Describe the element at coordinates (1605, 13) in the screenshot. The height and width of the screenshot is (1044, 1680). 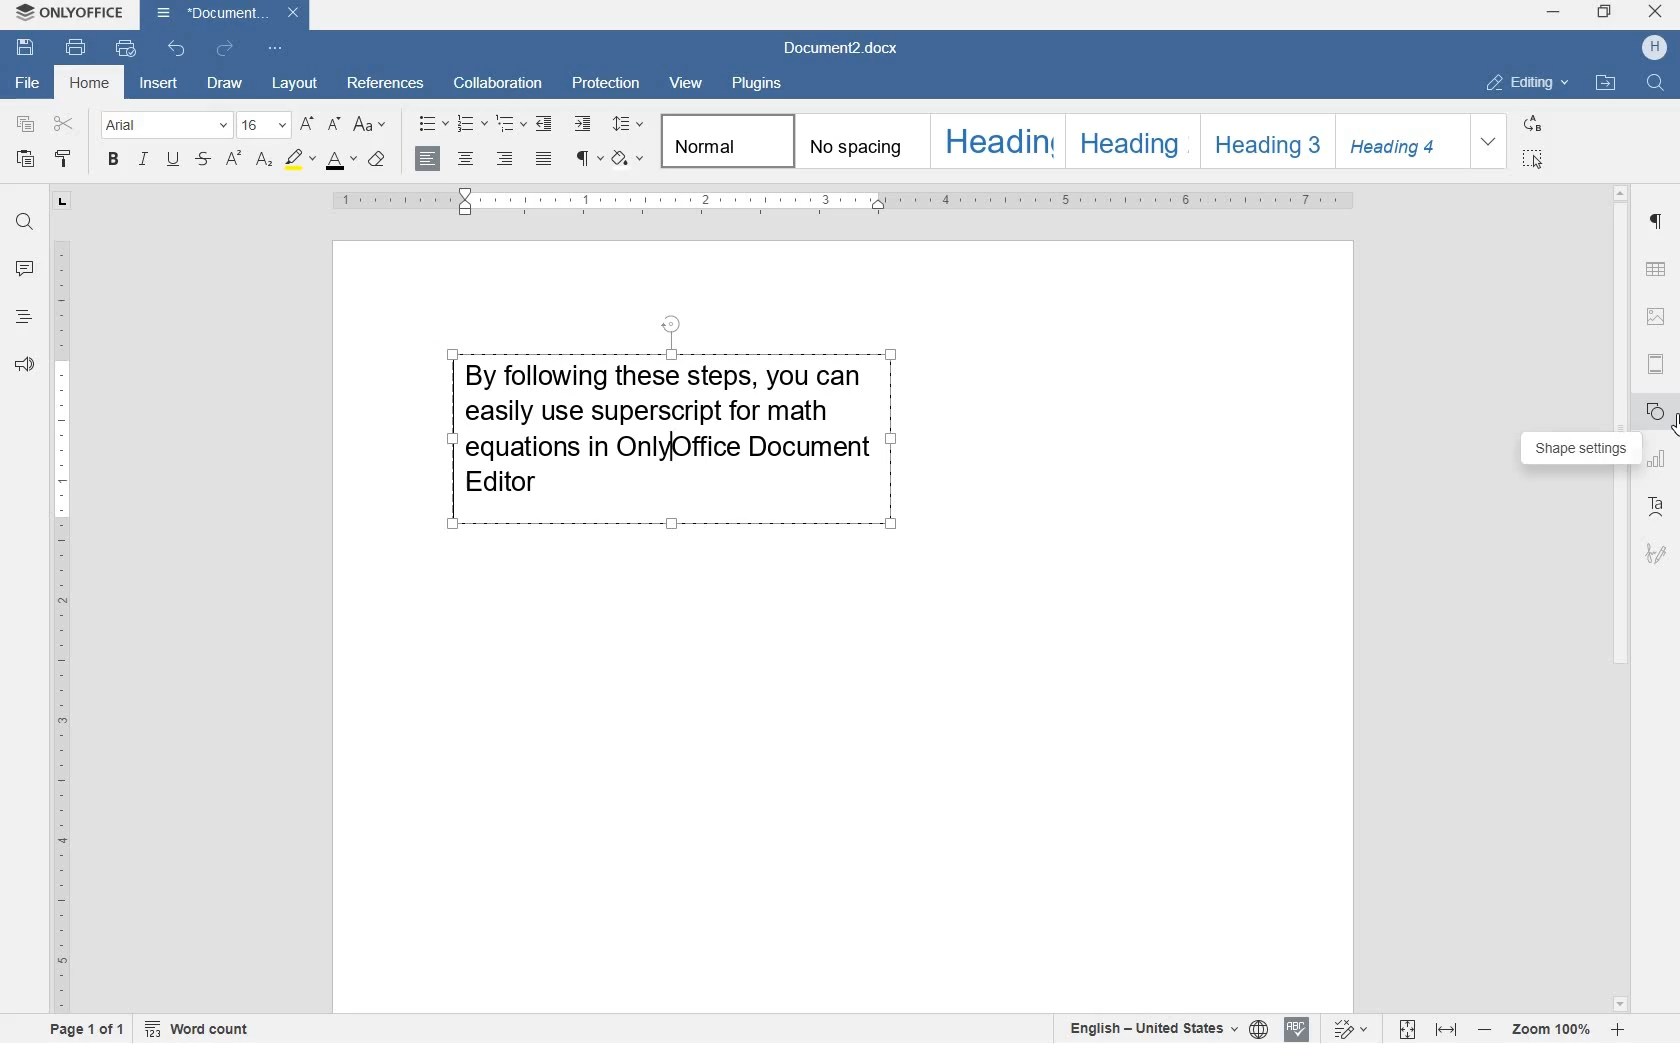
I see `restore` at that location.